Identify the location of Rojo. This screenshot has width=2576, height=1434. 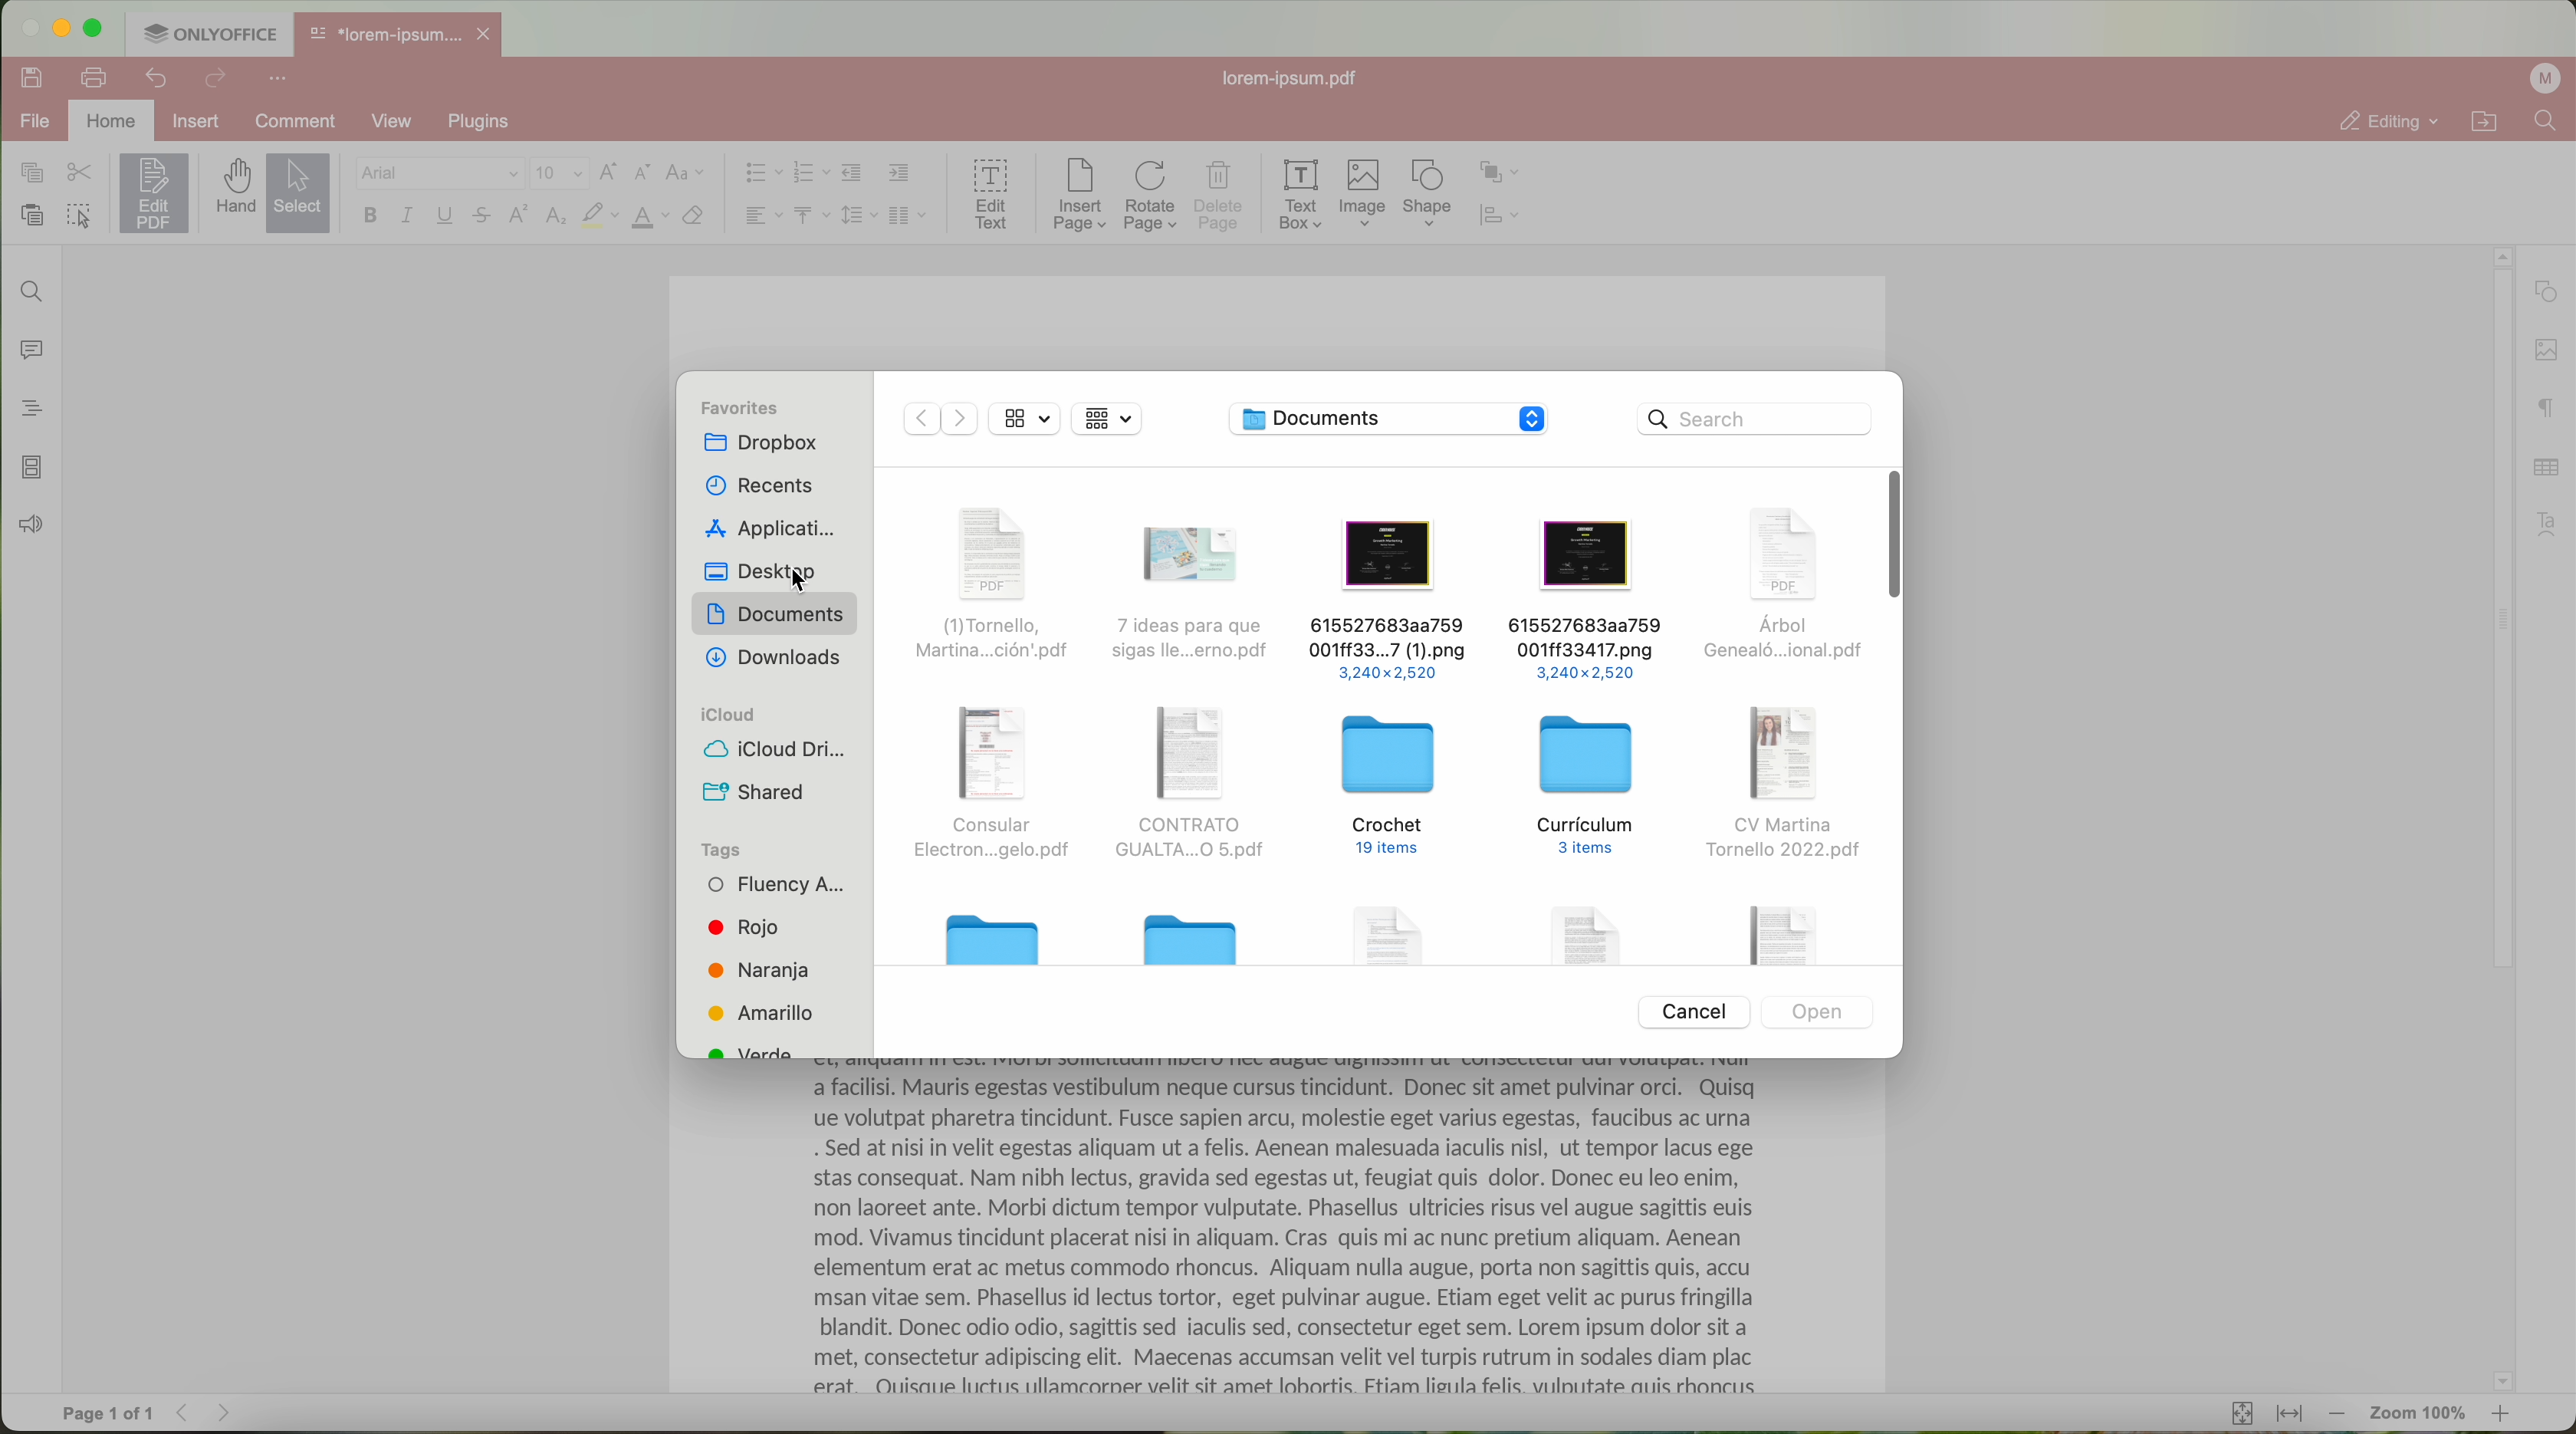
(743, 928).